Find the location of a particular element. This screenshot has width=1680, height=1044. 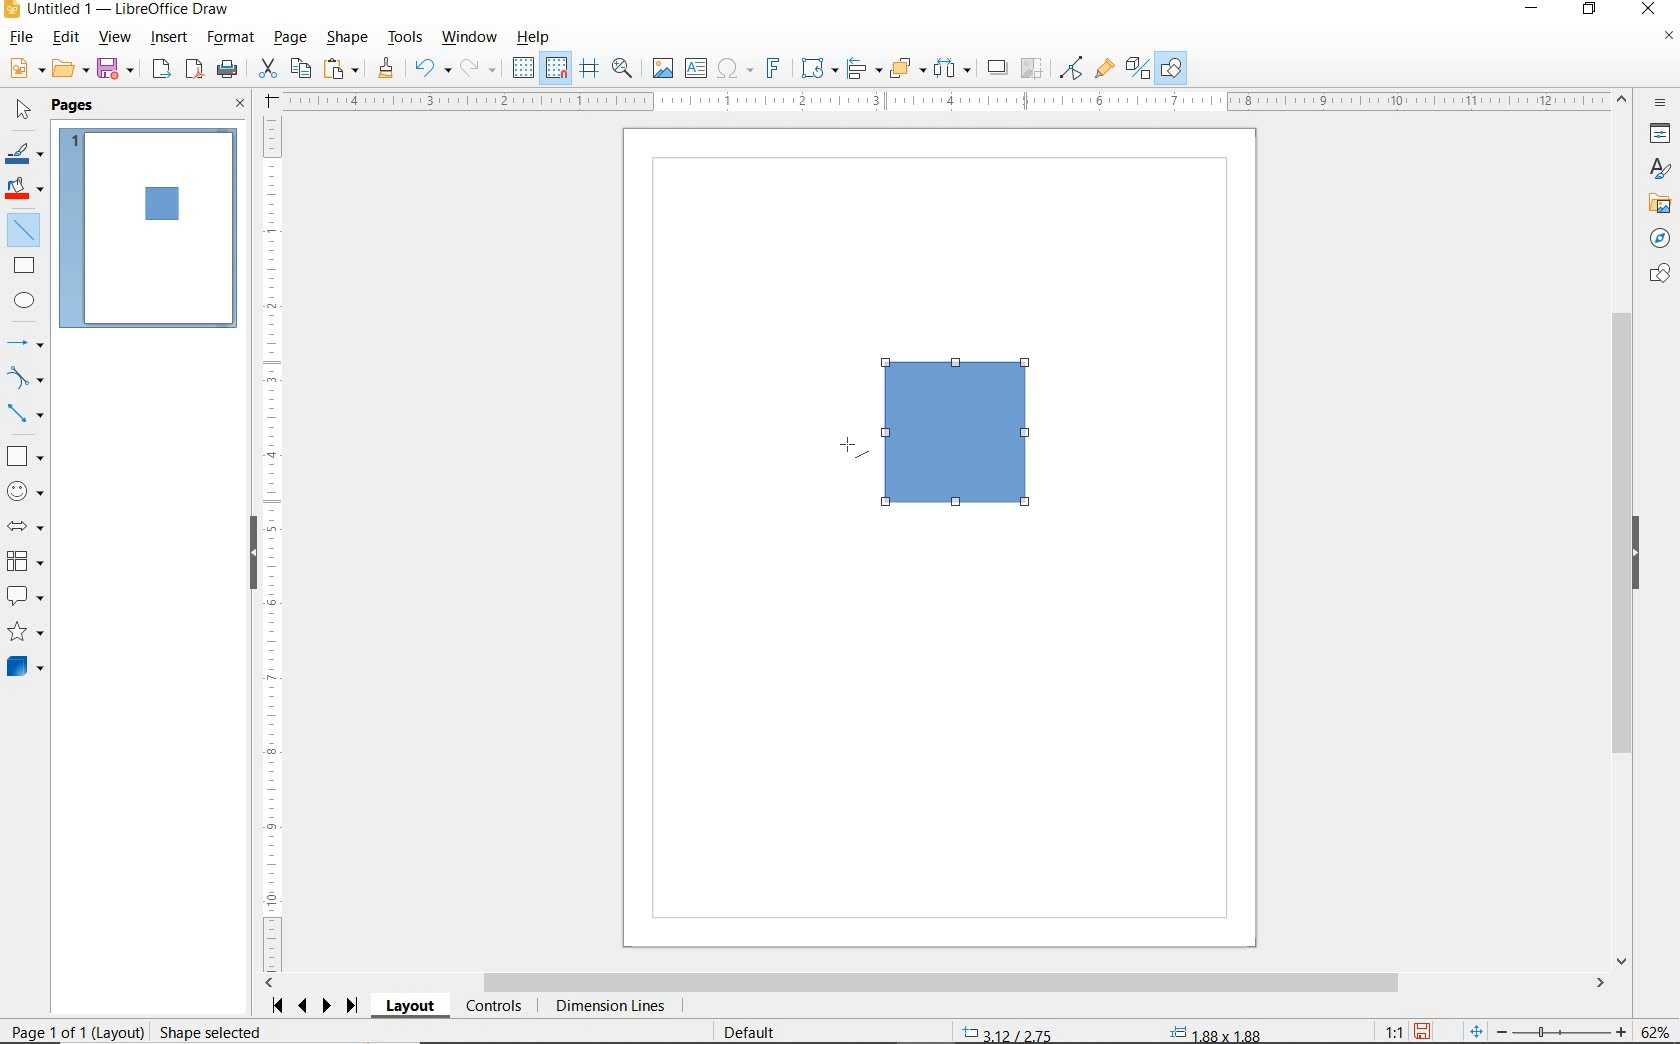

 is located at coordinates (1027, 378).